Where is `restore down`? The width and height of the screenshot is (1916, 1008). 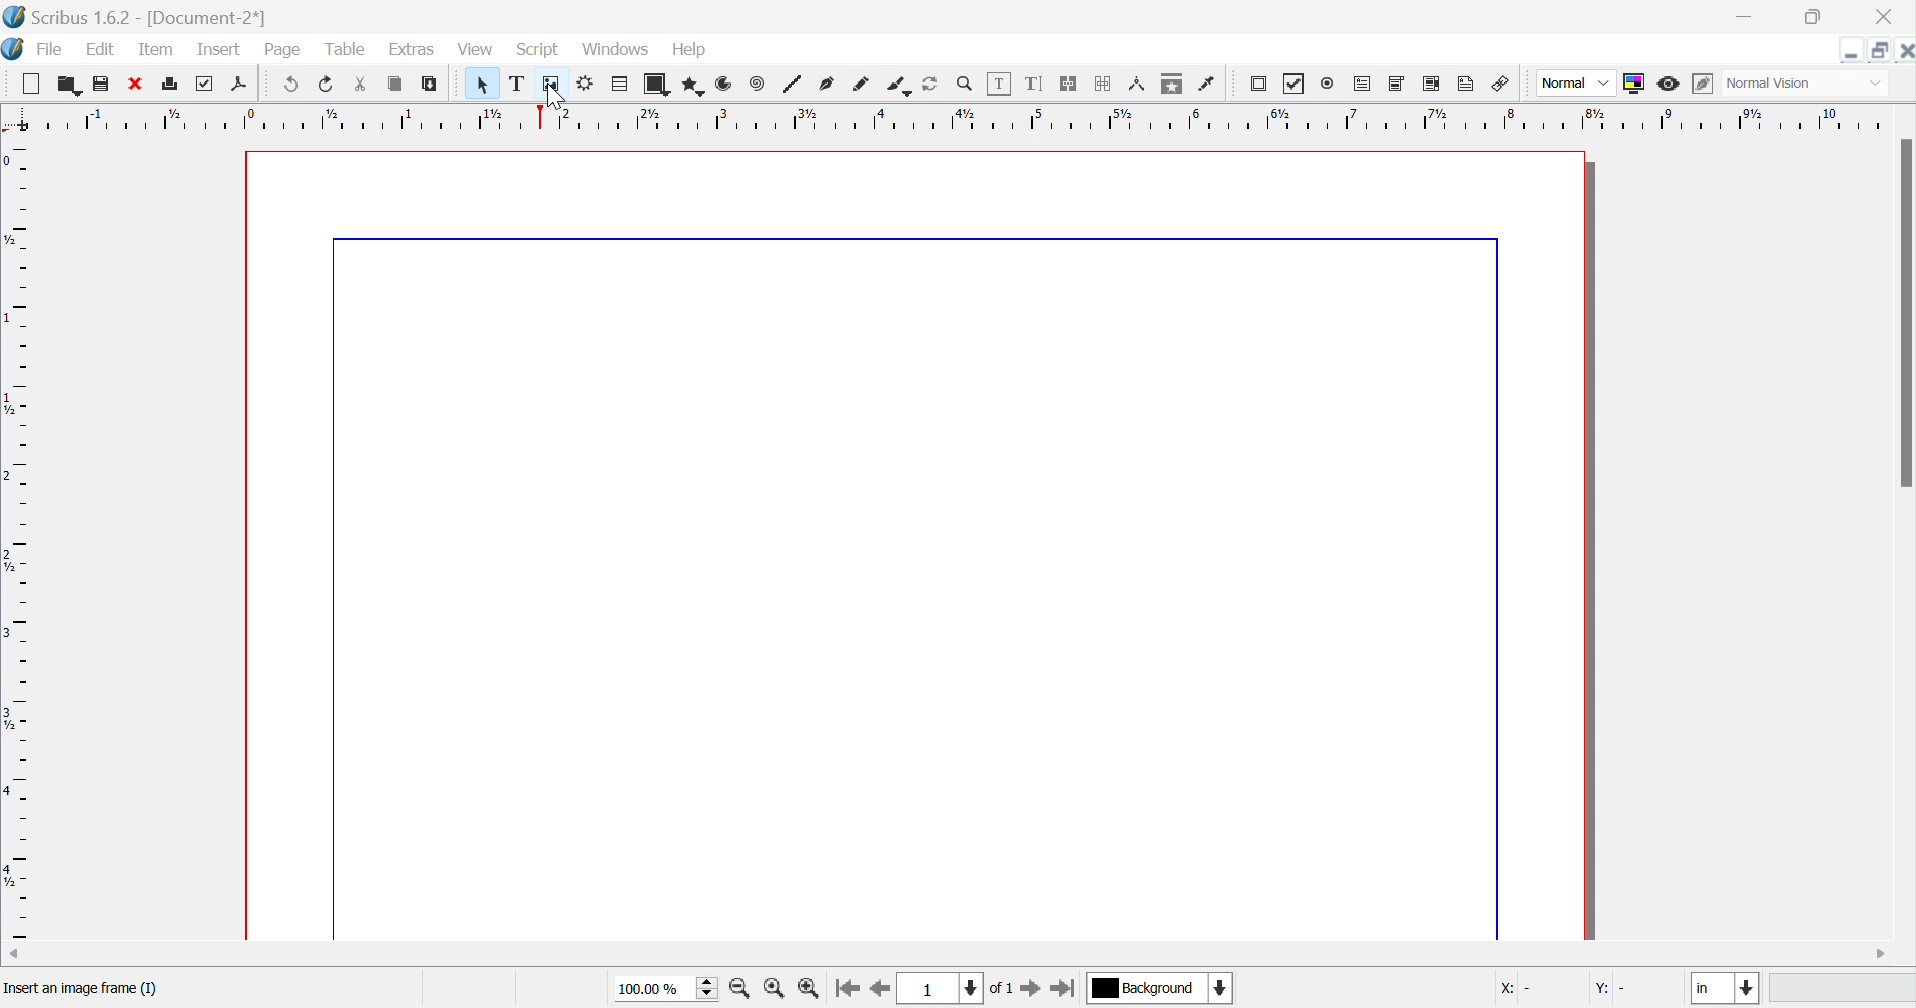
restore down is located at coordinates (1814, 19).